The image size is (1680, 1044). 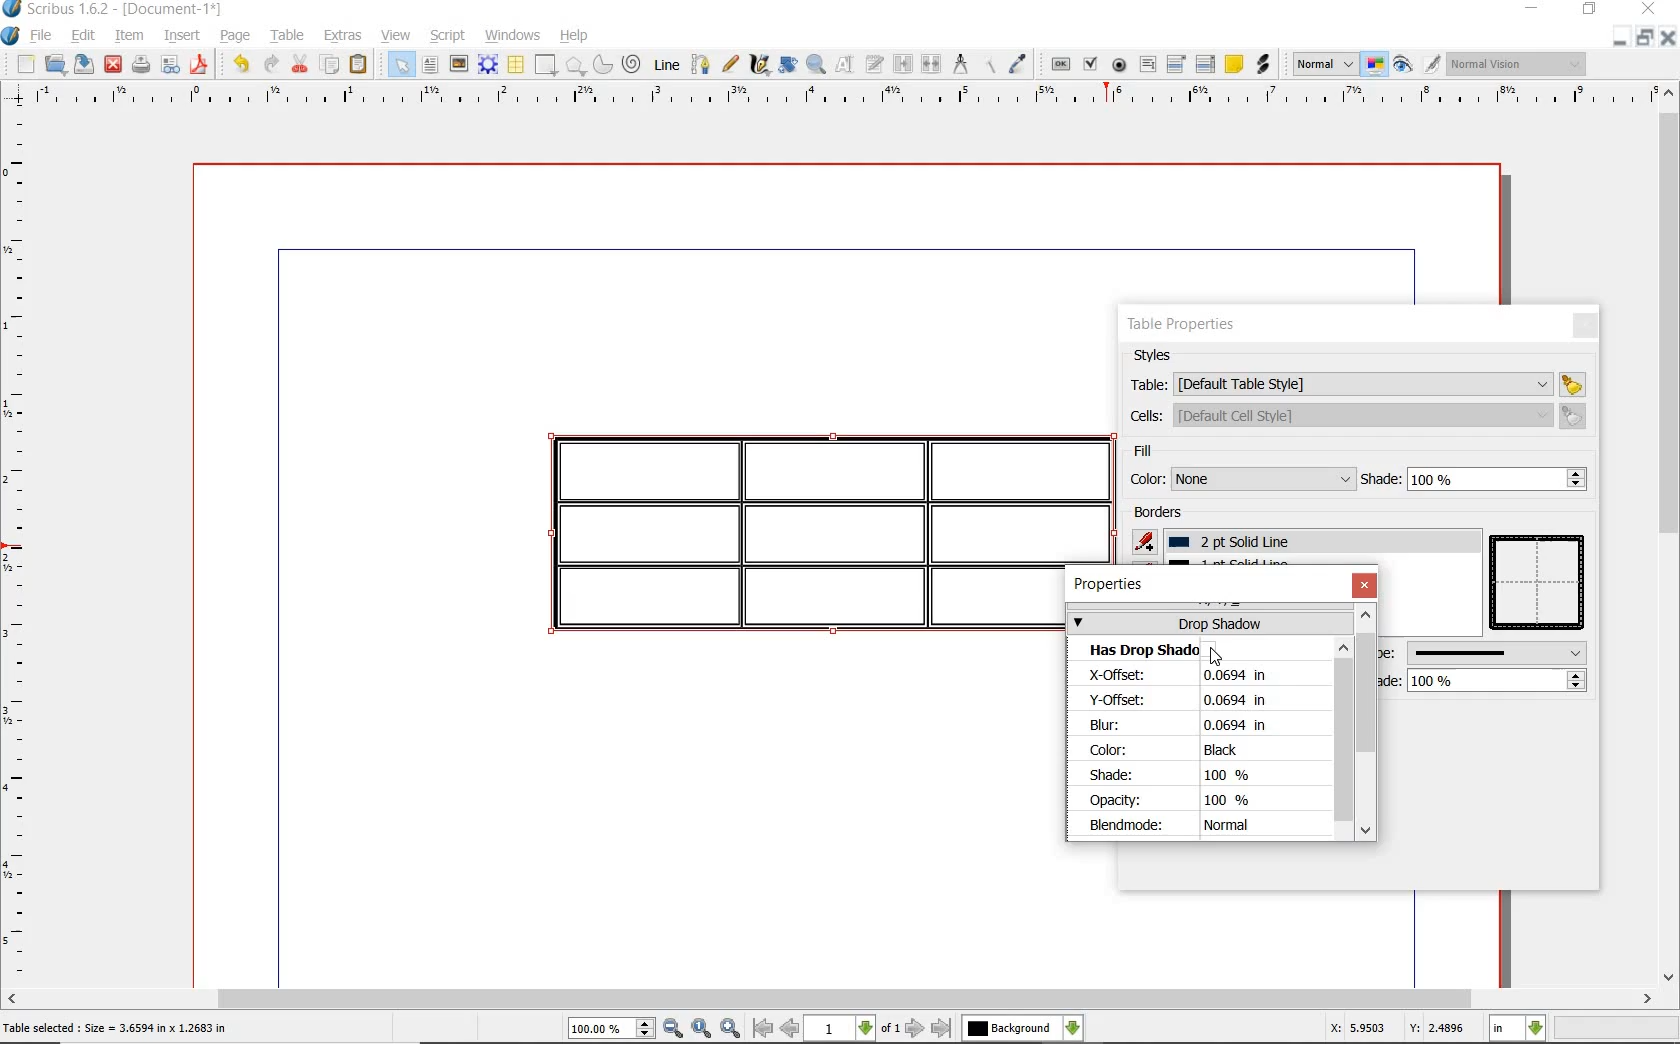 What do you see at coordinates (763, 1029) in the screenshot?
I see `go to first page` at bounding box center [763, 1029].